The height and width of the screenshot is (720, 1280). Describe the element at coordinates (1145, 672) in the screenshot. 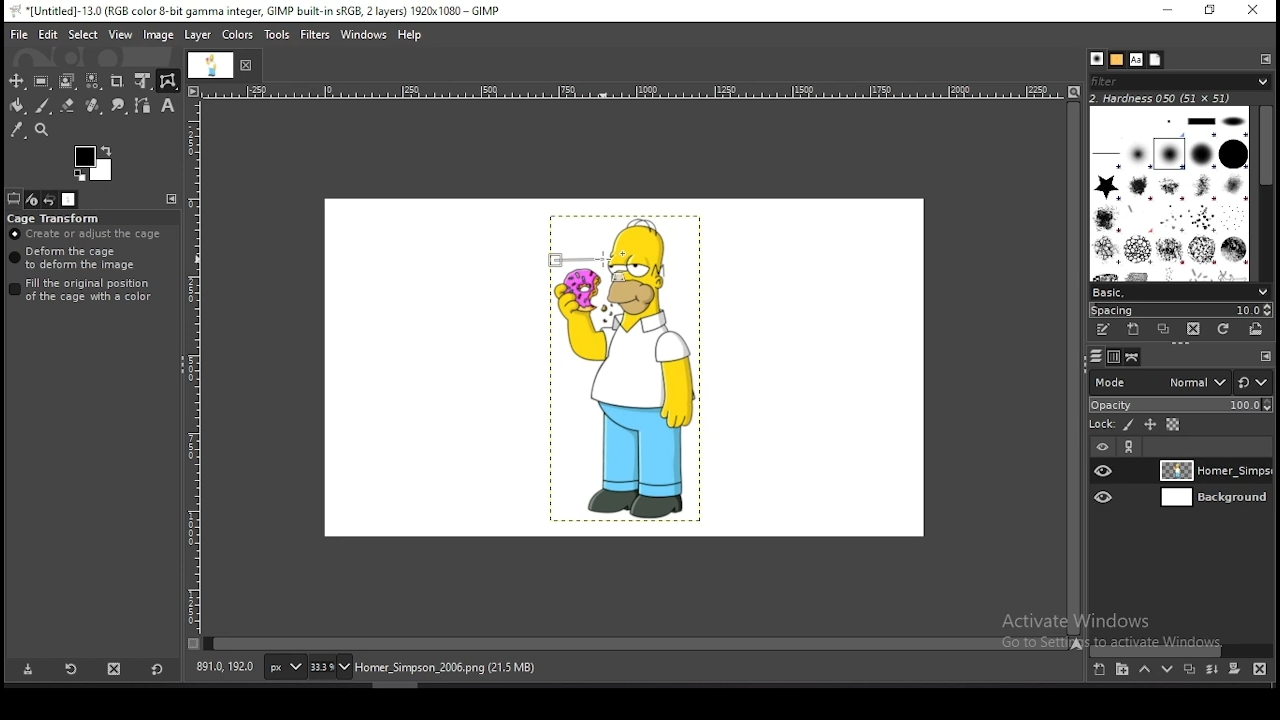

I see `move layer one step up` at that location.